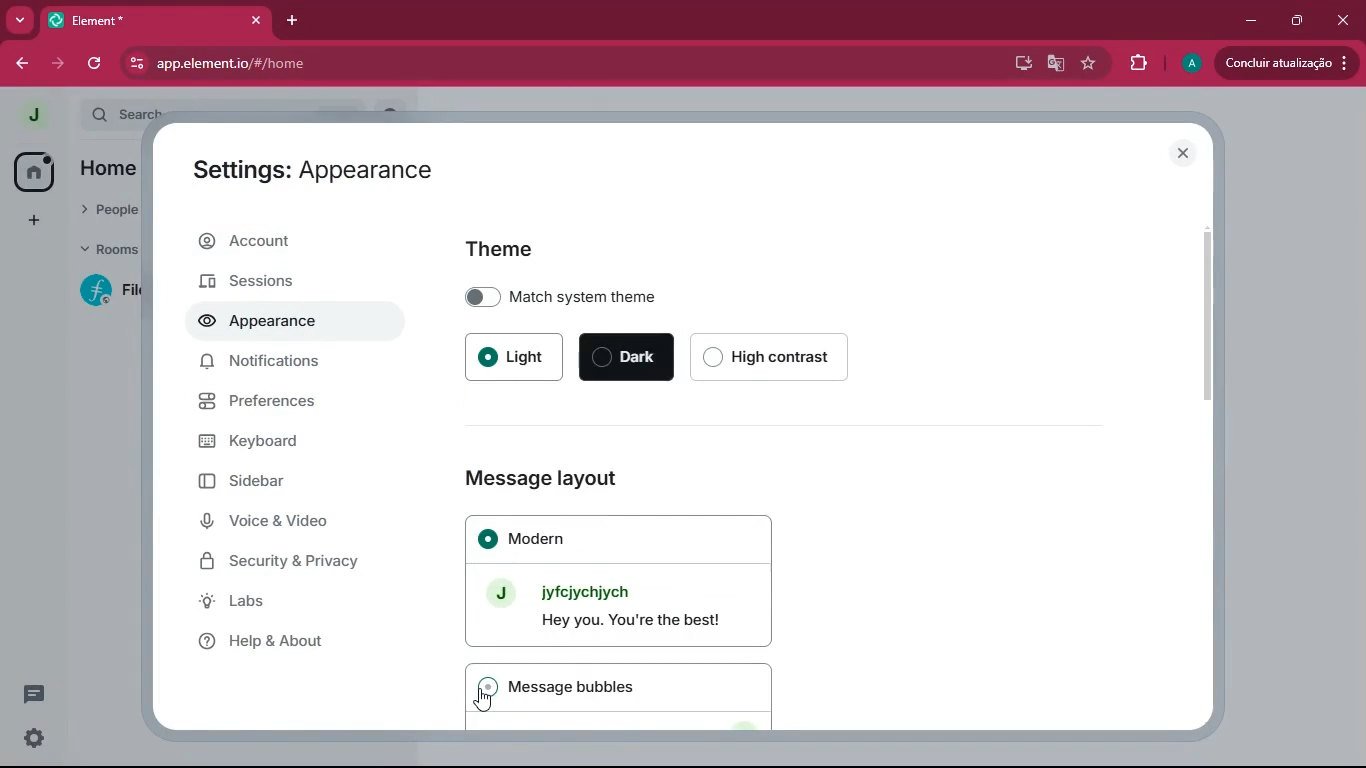 This screenshot has width=1366, height=768. What do you see at coordinates (61, 66) in the screenshot?
I see `forward` at bounding box center [61, 66].